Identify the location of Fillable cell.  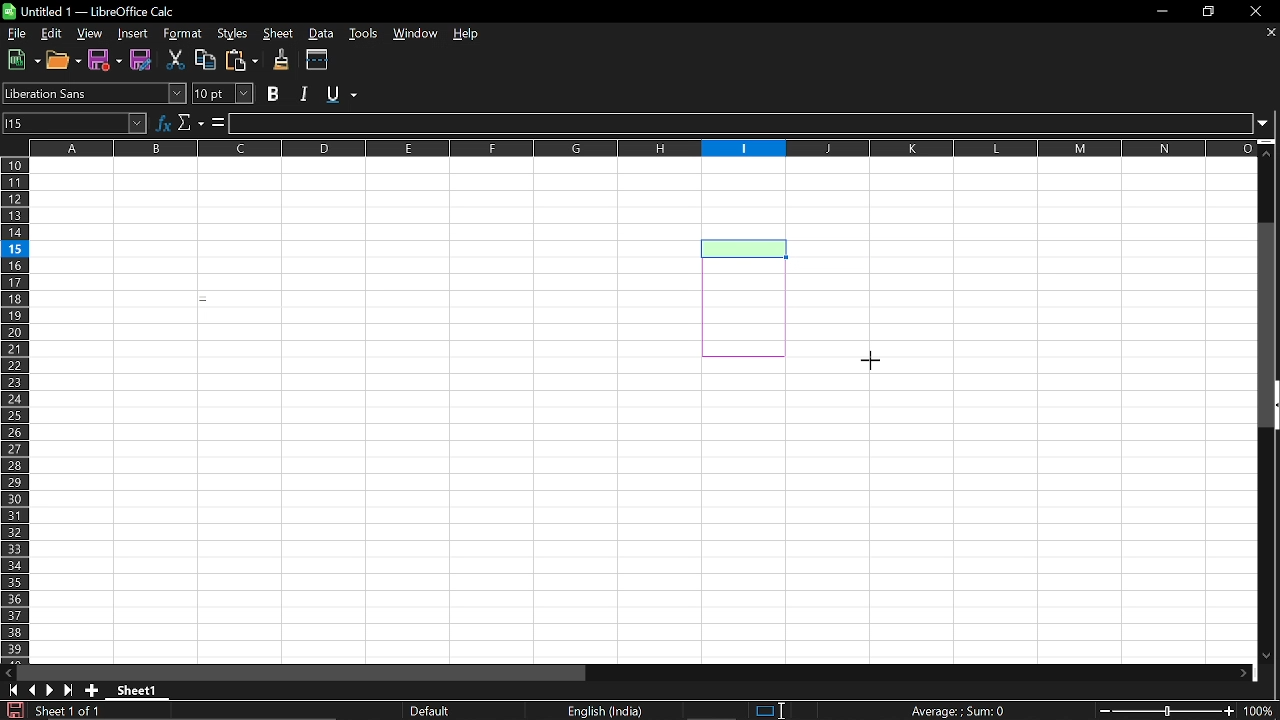
(743, 198).